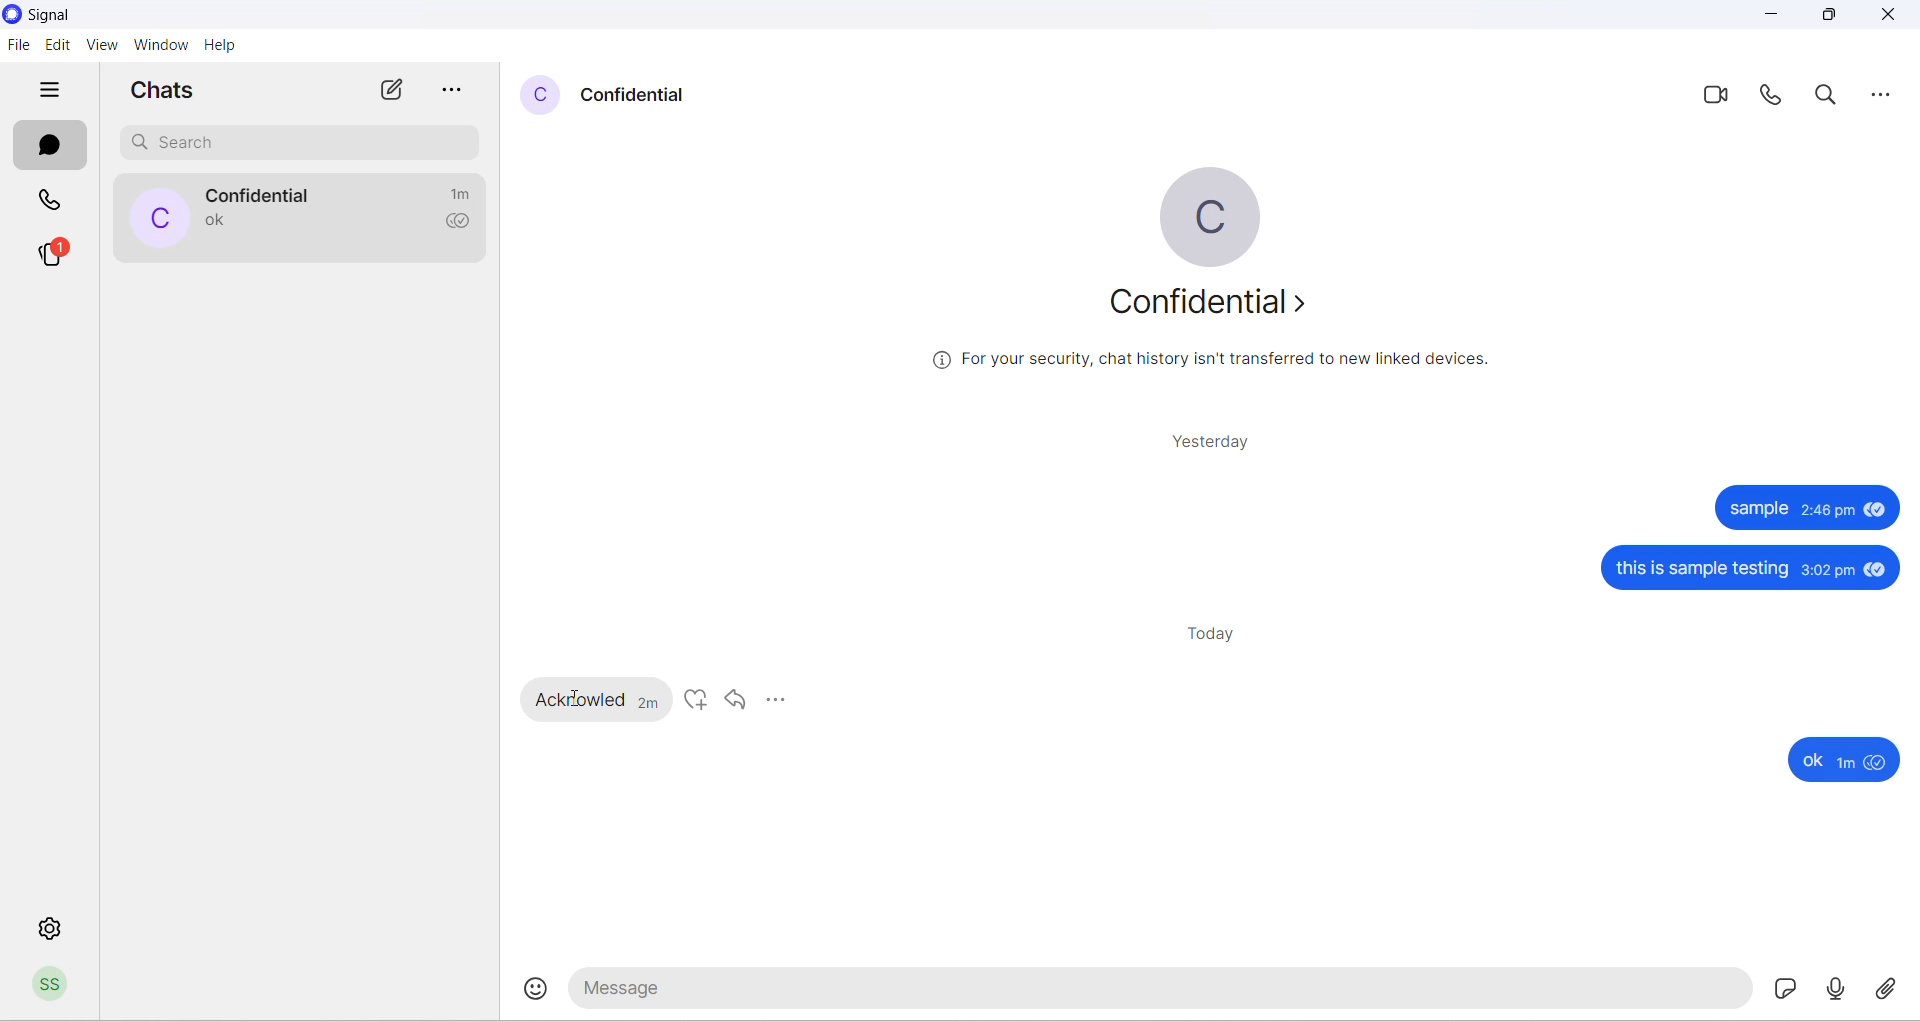 Image resolution: width=1920 pixels, height=1022 pixels. What do you see at coordinates (459, 221) in the screenshot?
I see `read recipient` at bounding box center [459, 221].